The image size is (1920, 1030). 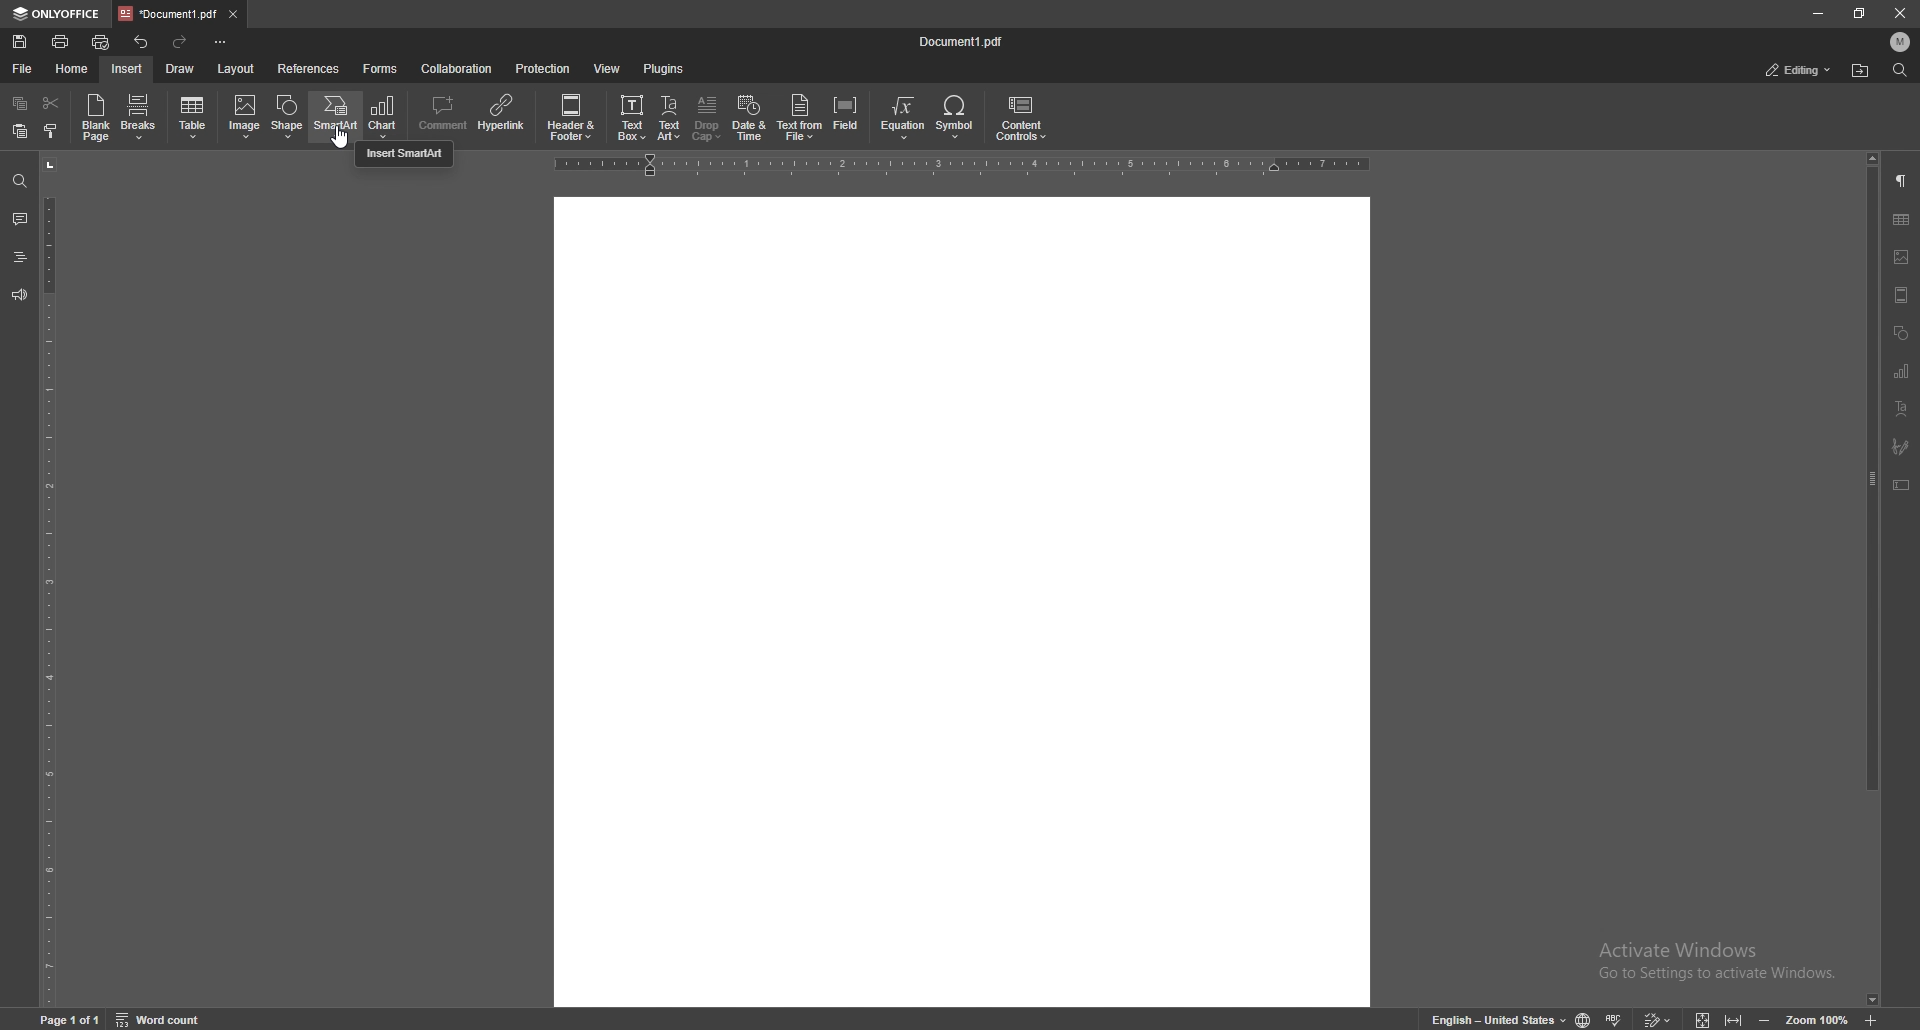 I want to click on smart art, so click(x=335, y=116).